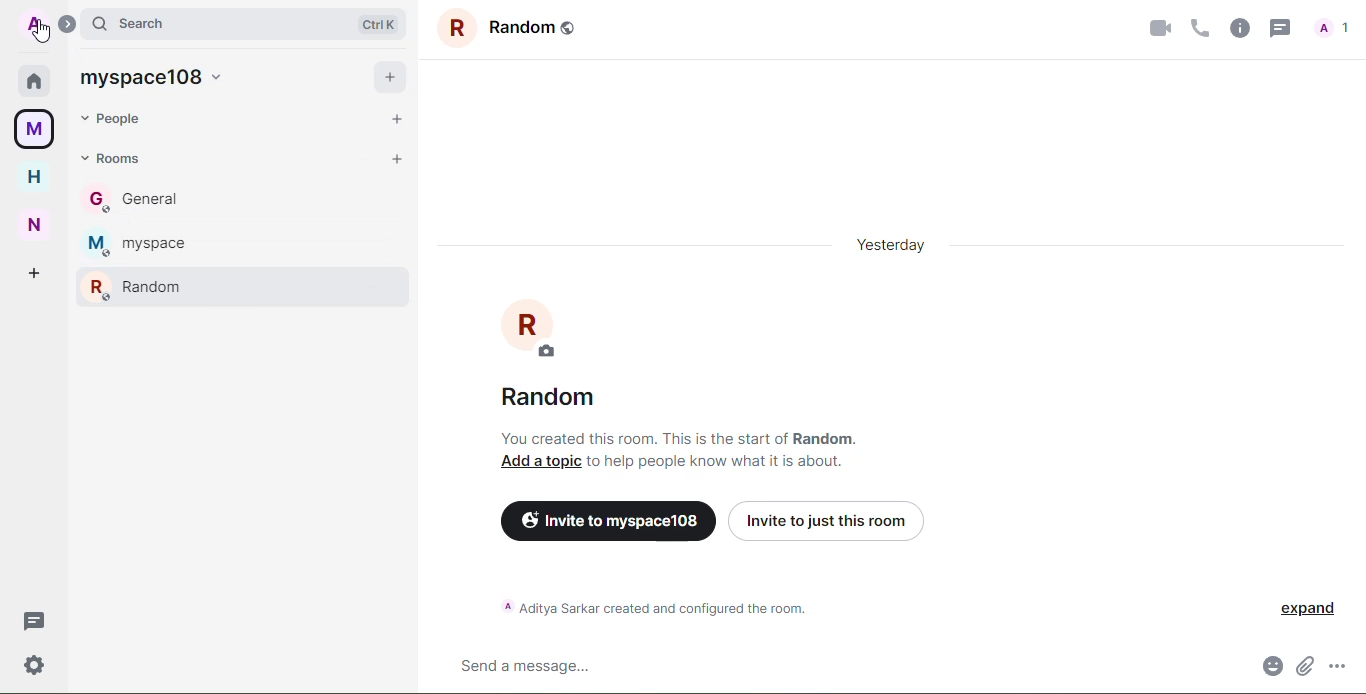 The width and height of the screenshot is (1366, 694). What do you see at coordinates (34, 130) in the screenshot?
I see `myspace` at bounding box center [34, 130].